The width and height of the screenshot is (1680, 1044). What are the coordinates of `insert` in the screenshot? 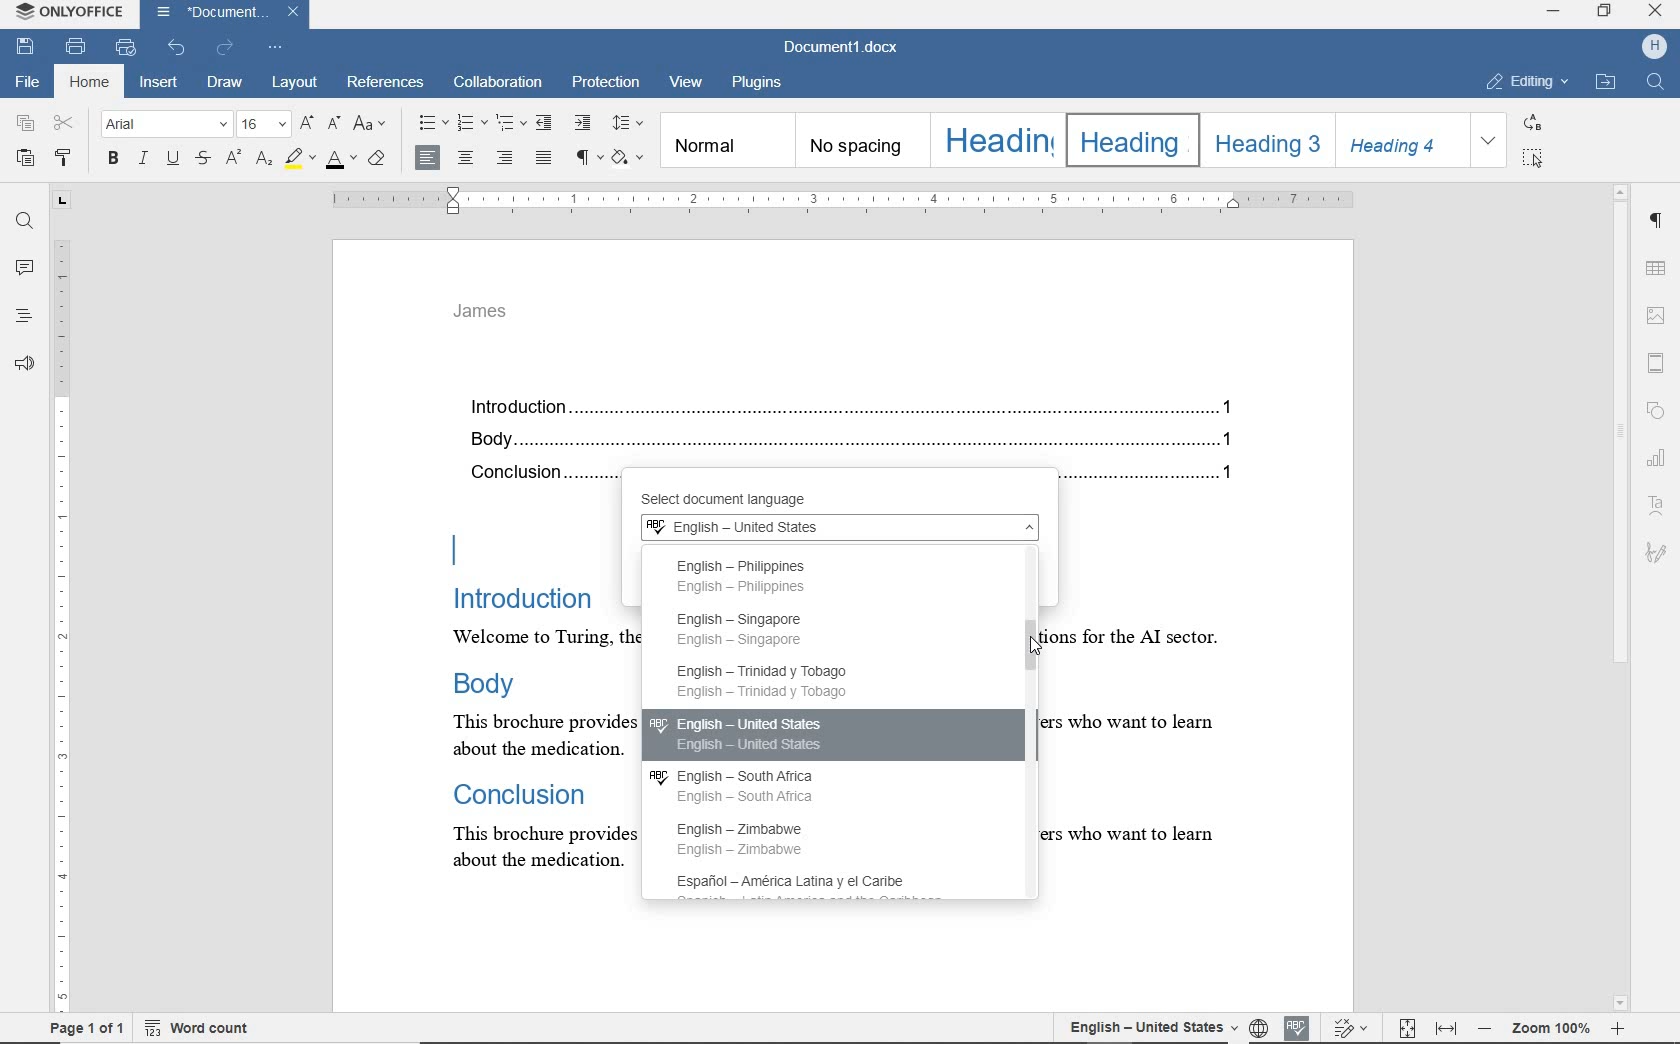 It's located at (157, 83).